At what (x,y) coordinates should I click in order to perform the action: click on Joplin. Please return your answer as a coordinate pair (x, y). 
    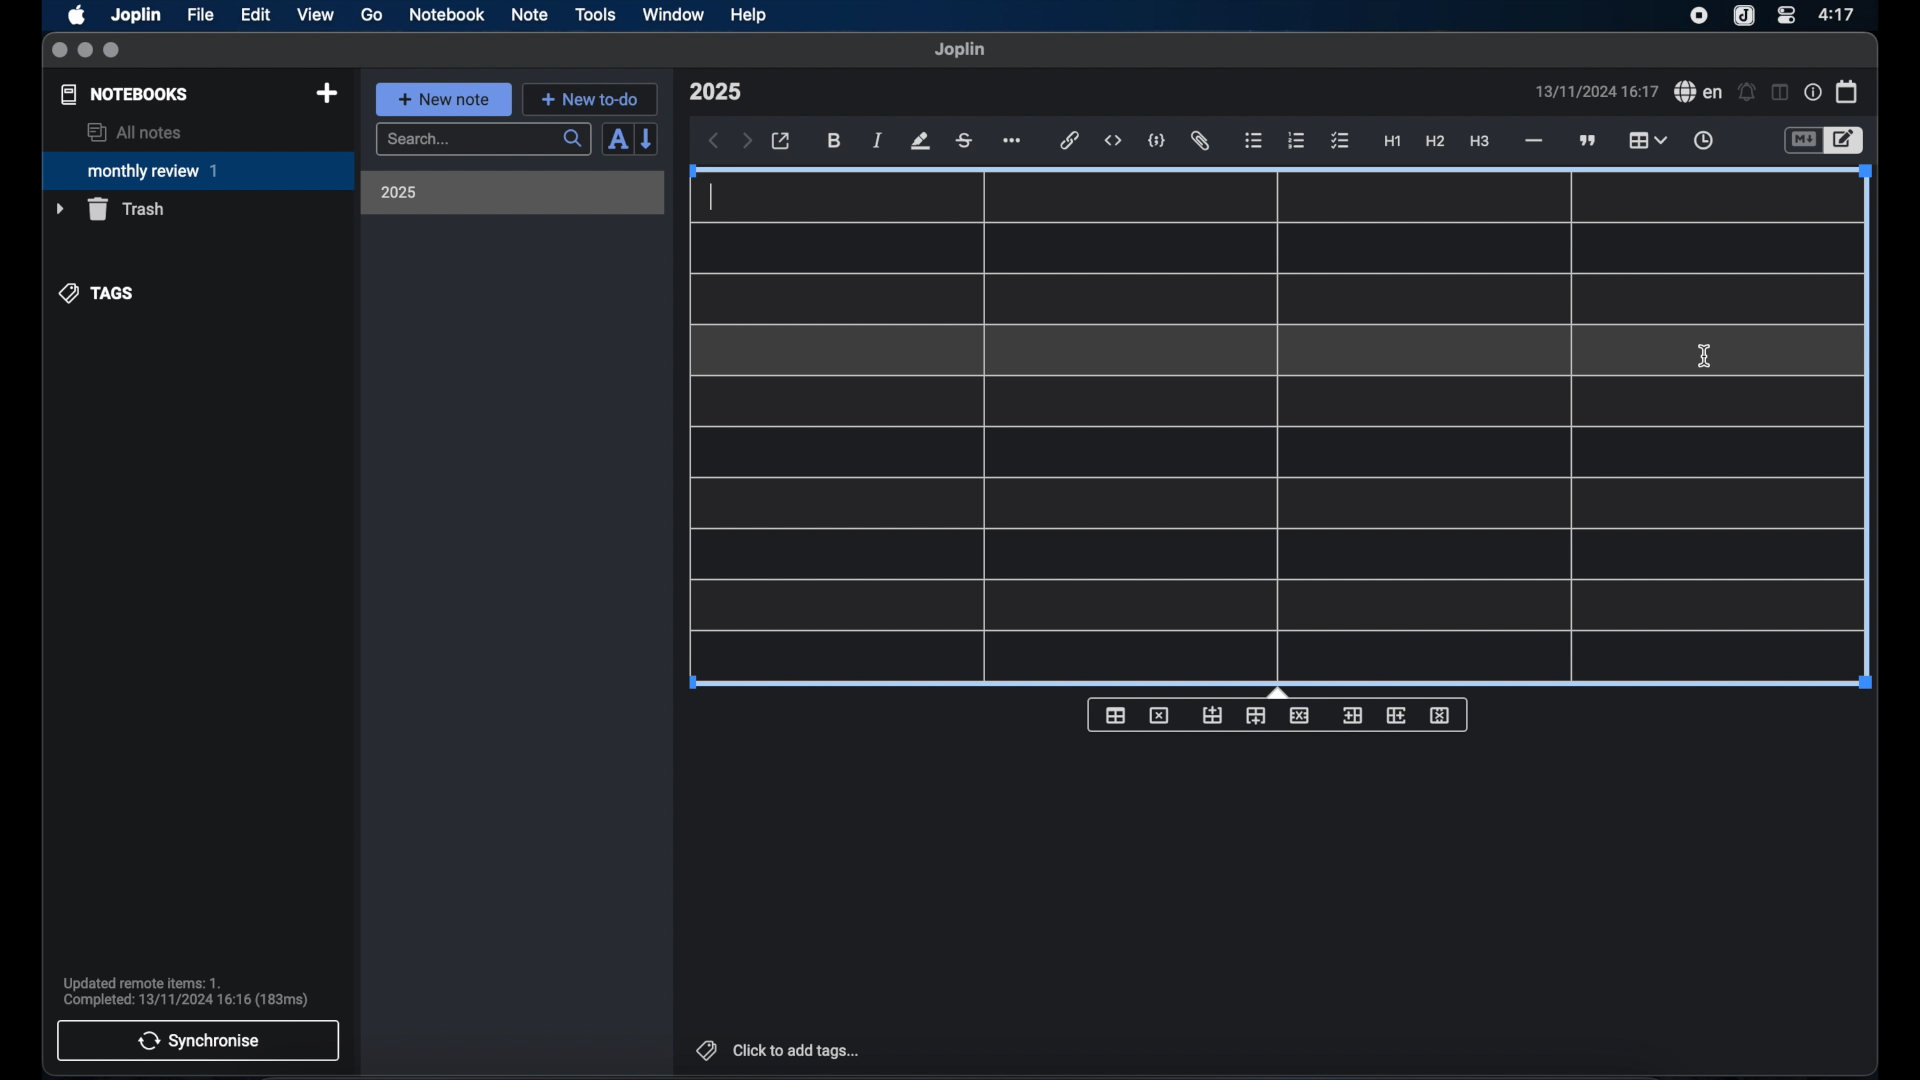
    Looking at the image, I should click on (138, 16).